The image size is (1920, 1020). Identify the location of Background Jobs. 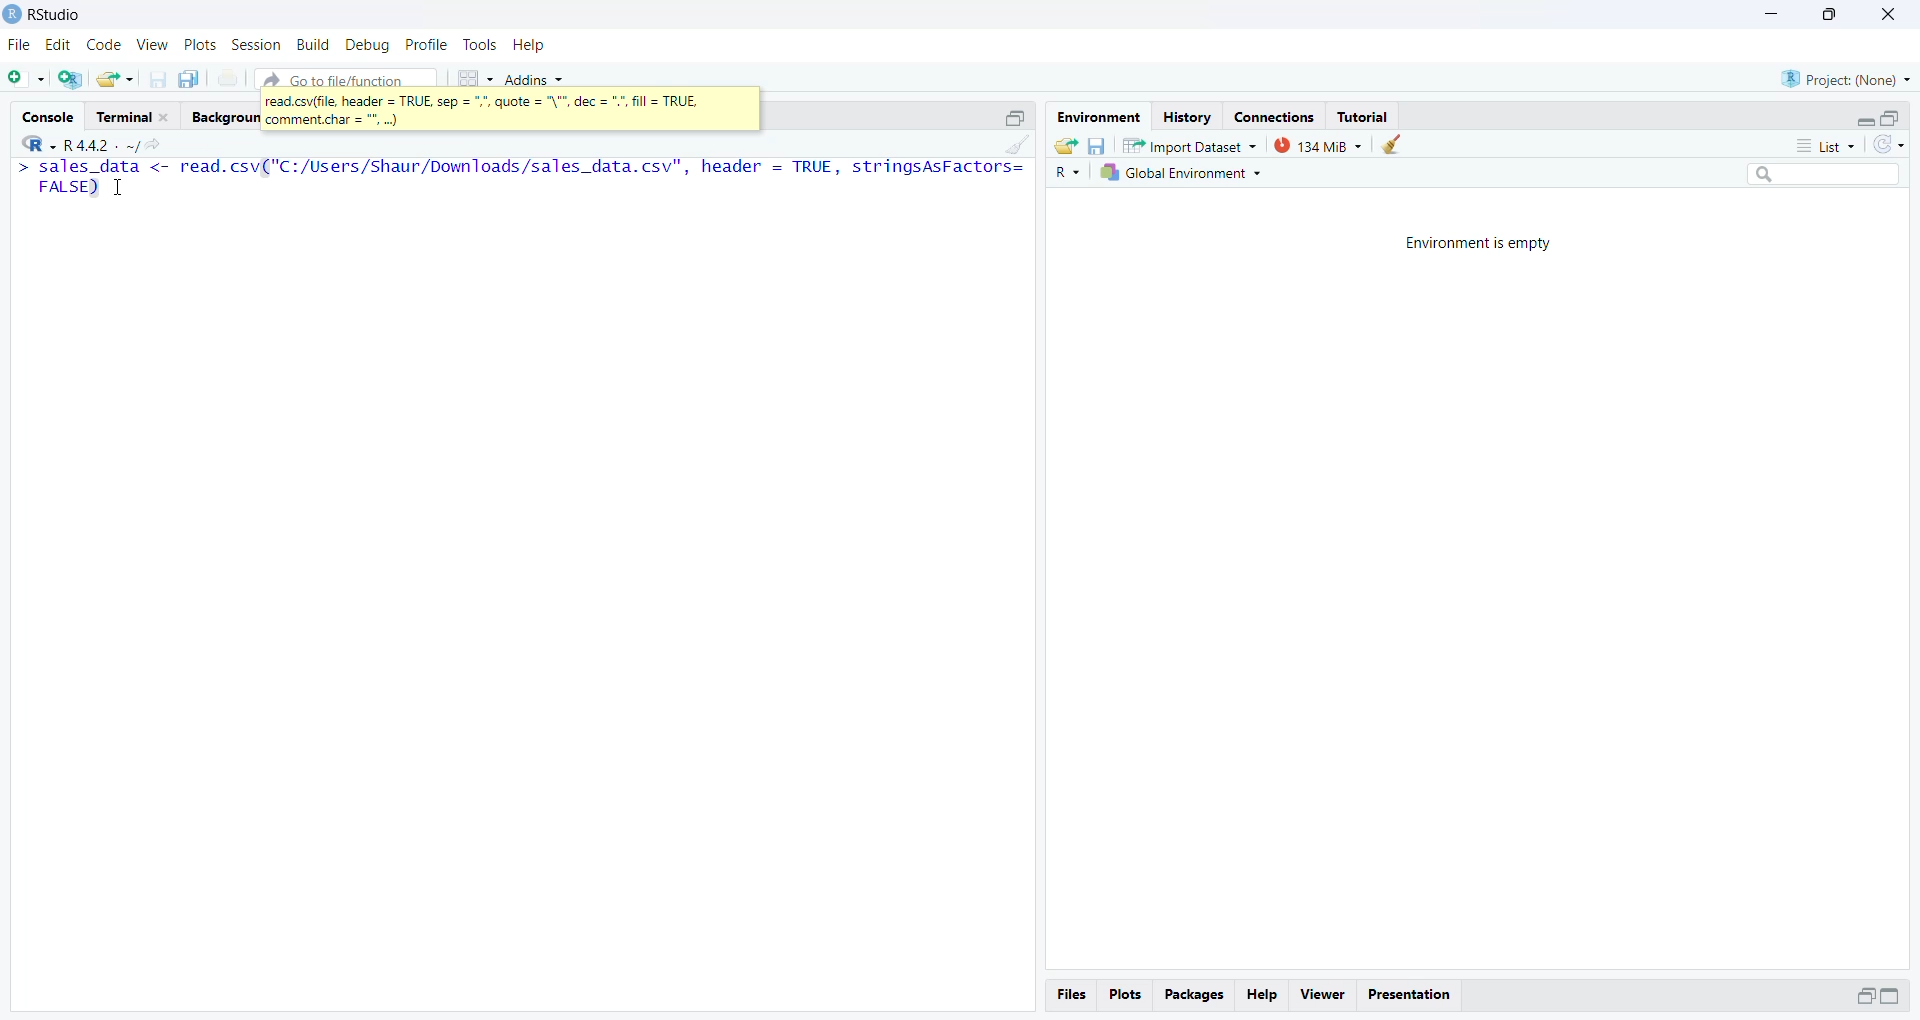
(221, 118).